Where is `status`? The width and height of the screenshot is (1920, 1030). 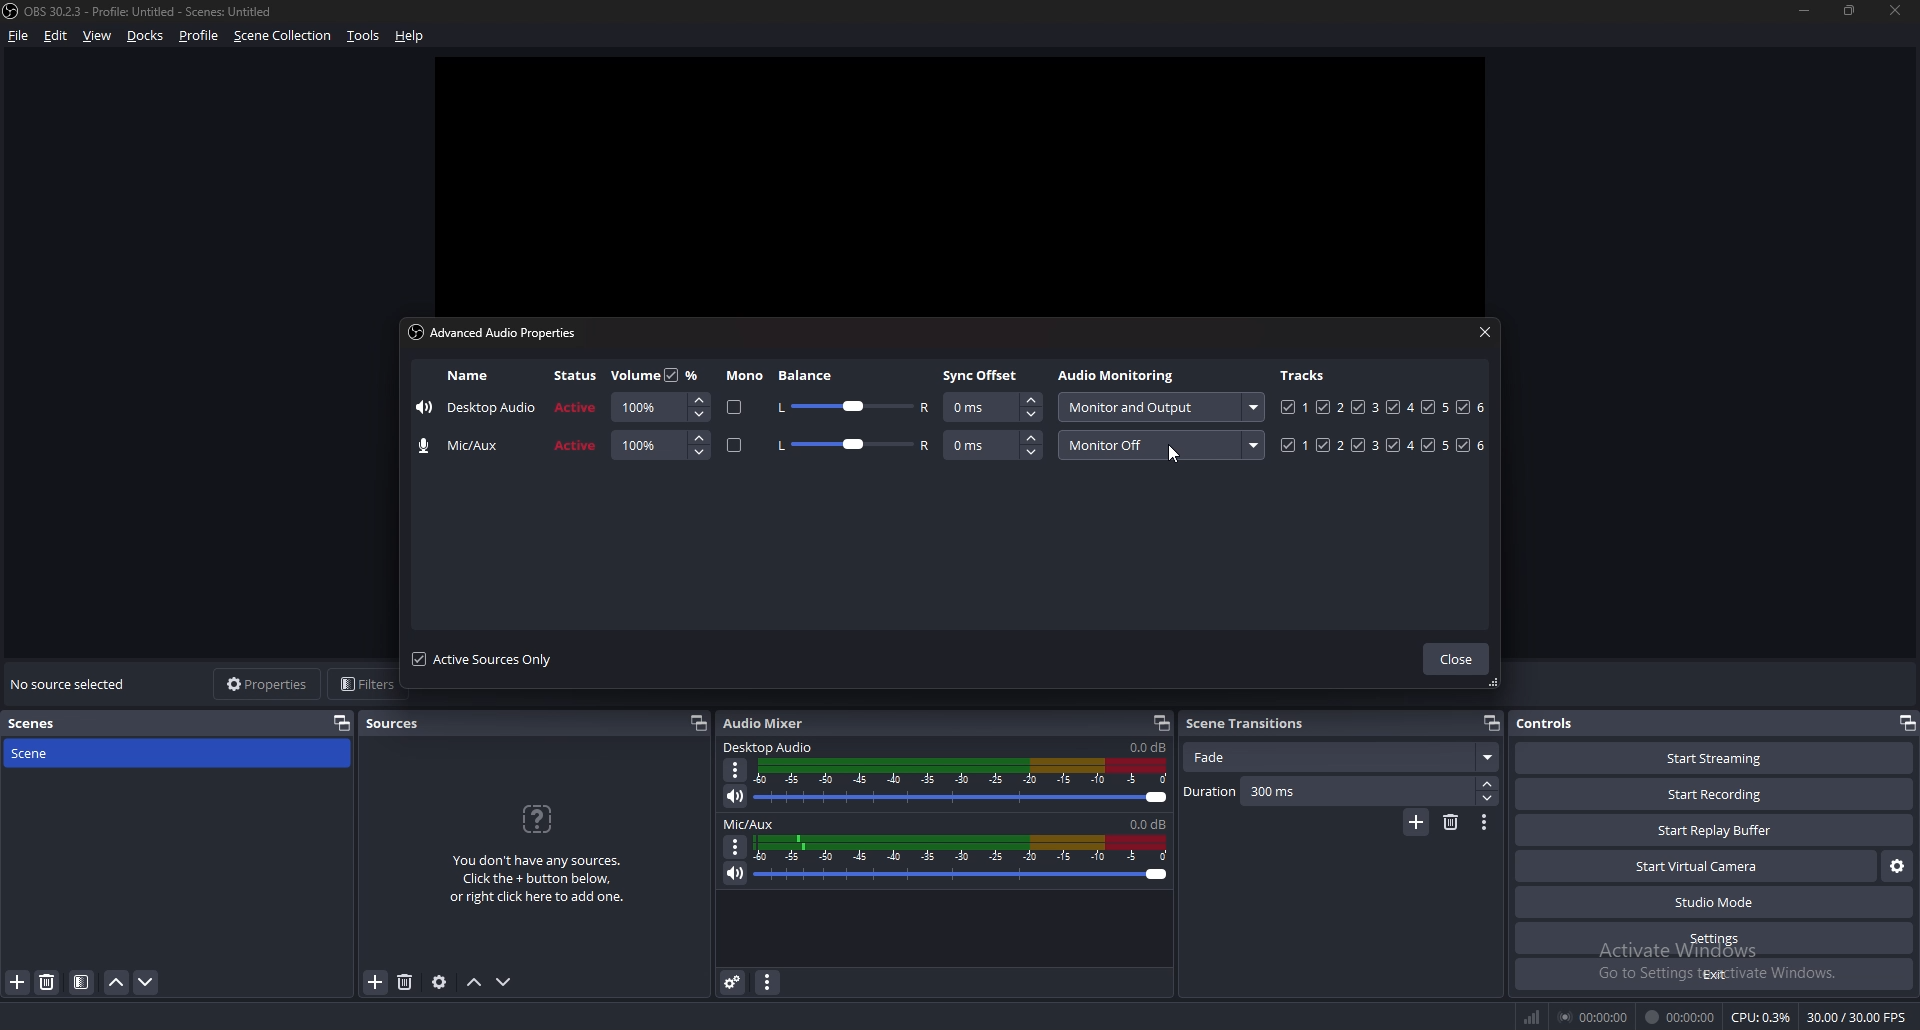
status is located at coordinates (576, 374).